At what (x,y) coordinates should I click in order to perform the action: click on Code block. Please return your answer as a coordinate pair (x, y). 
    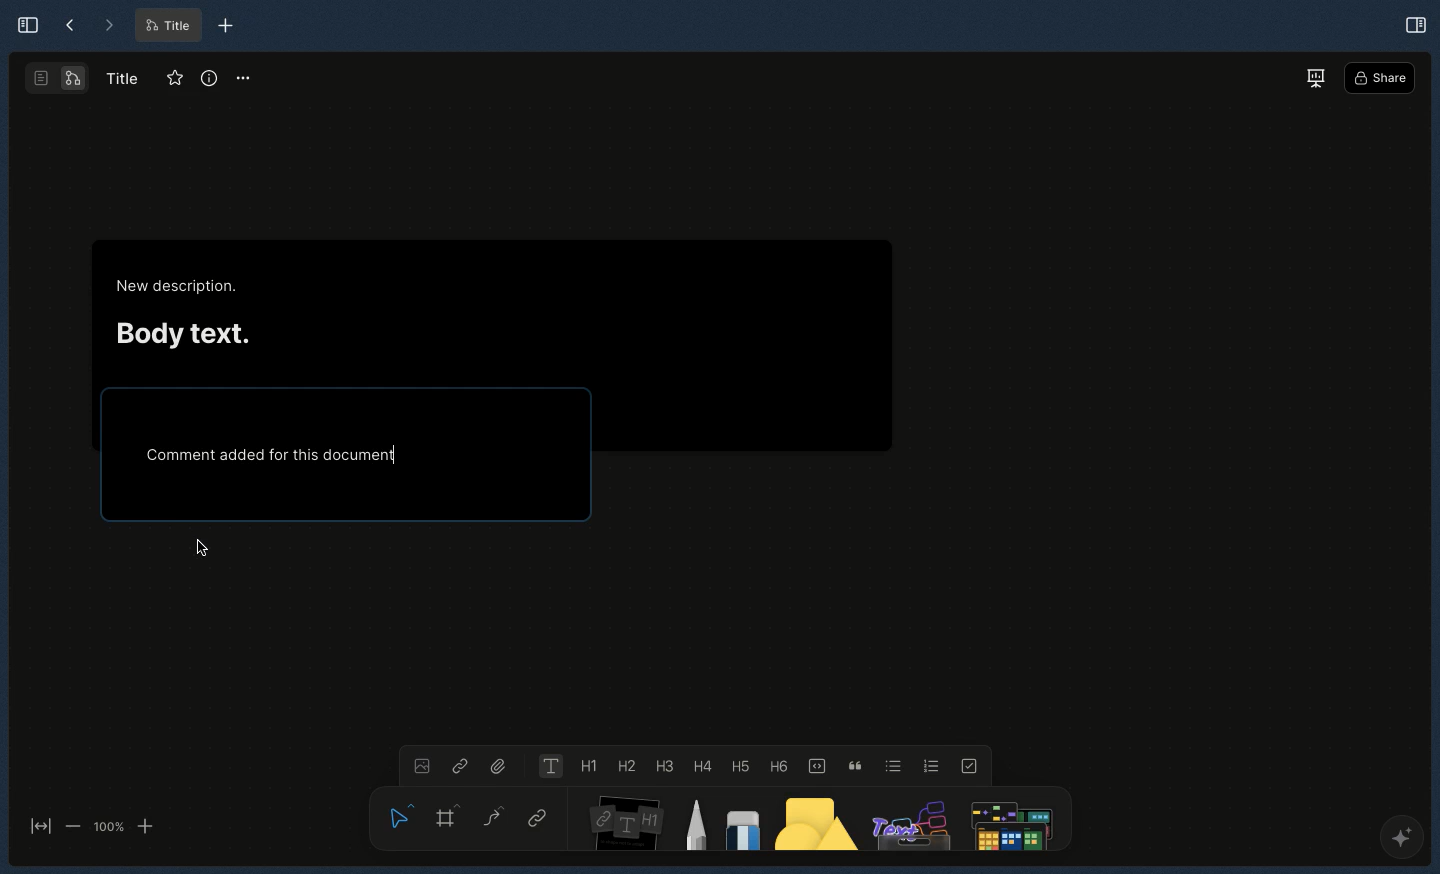
    Looking at the image, I should click on (815, 764).